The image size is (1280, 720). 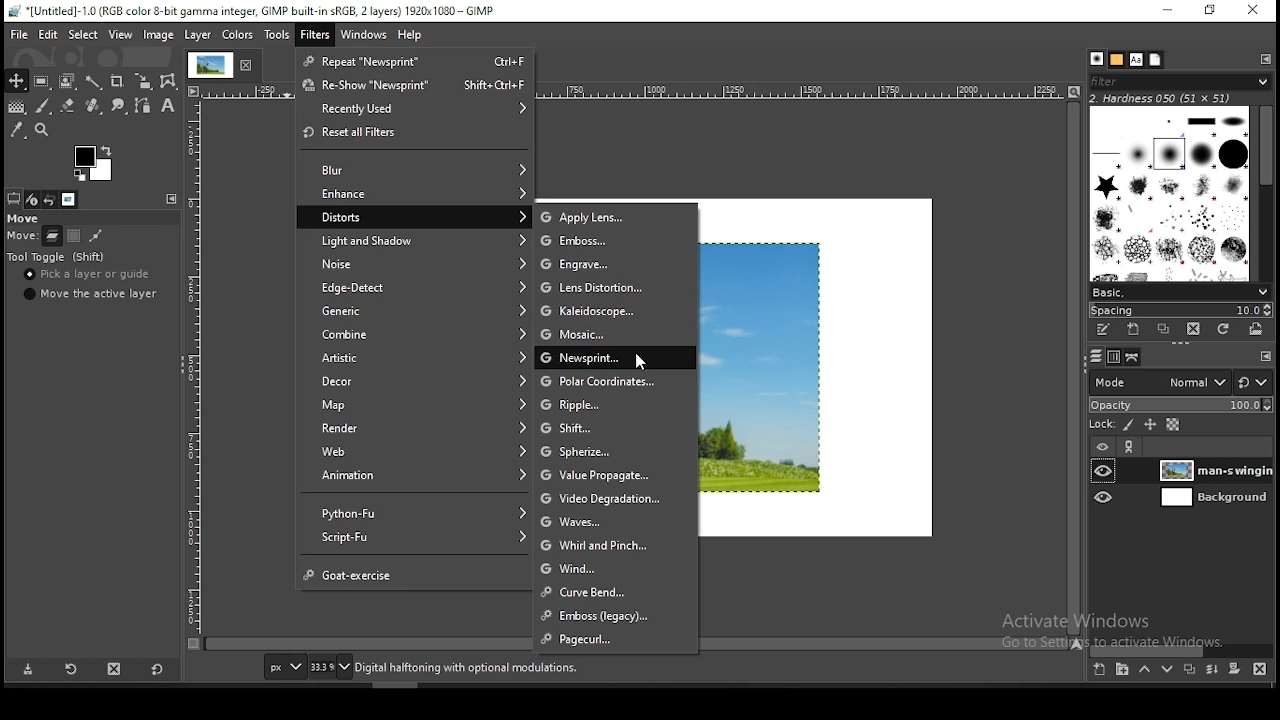 I want to click on crop tool, so click(x=119, y=82).